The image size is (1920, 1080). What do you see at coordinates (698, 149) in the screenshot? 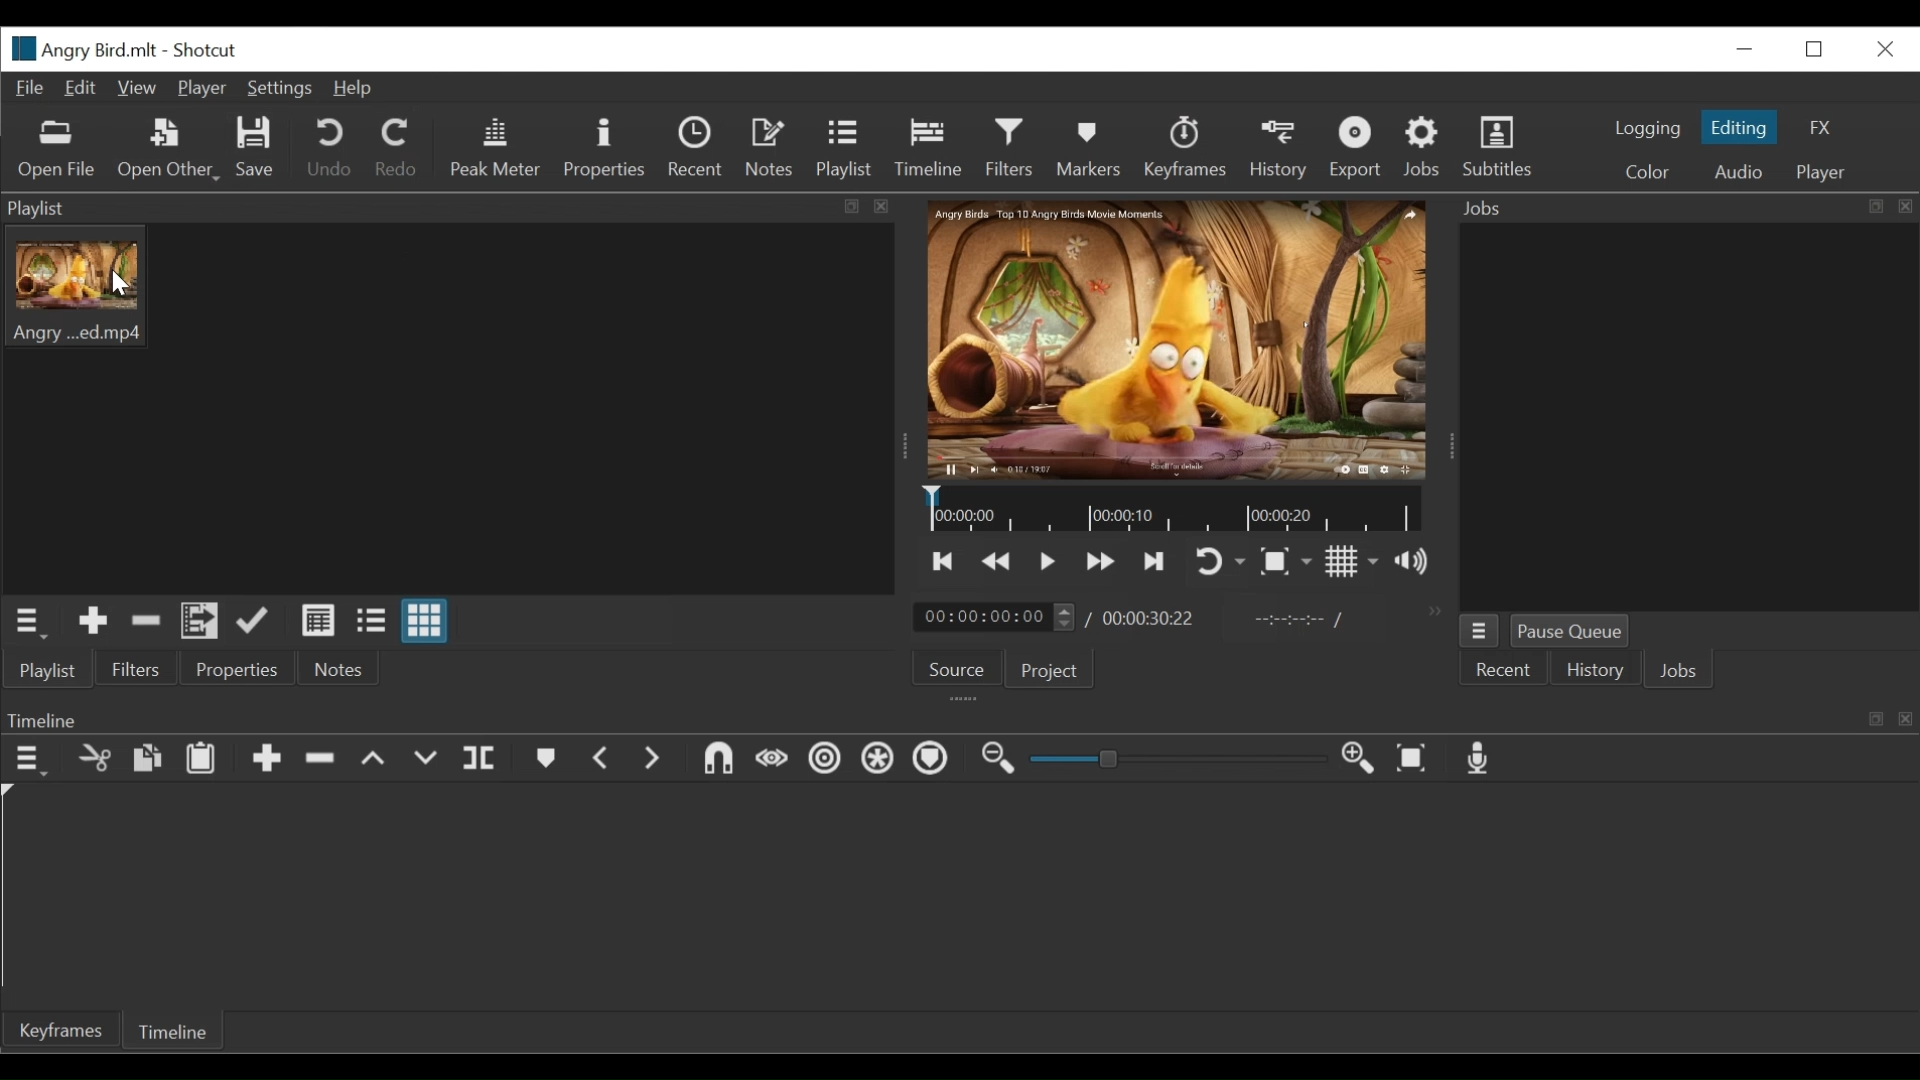
I see `Recent` at bounding box center [698, 149].